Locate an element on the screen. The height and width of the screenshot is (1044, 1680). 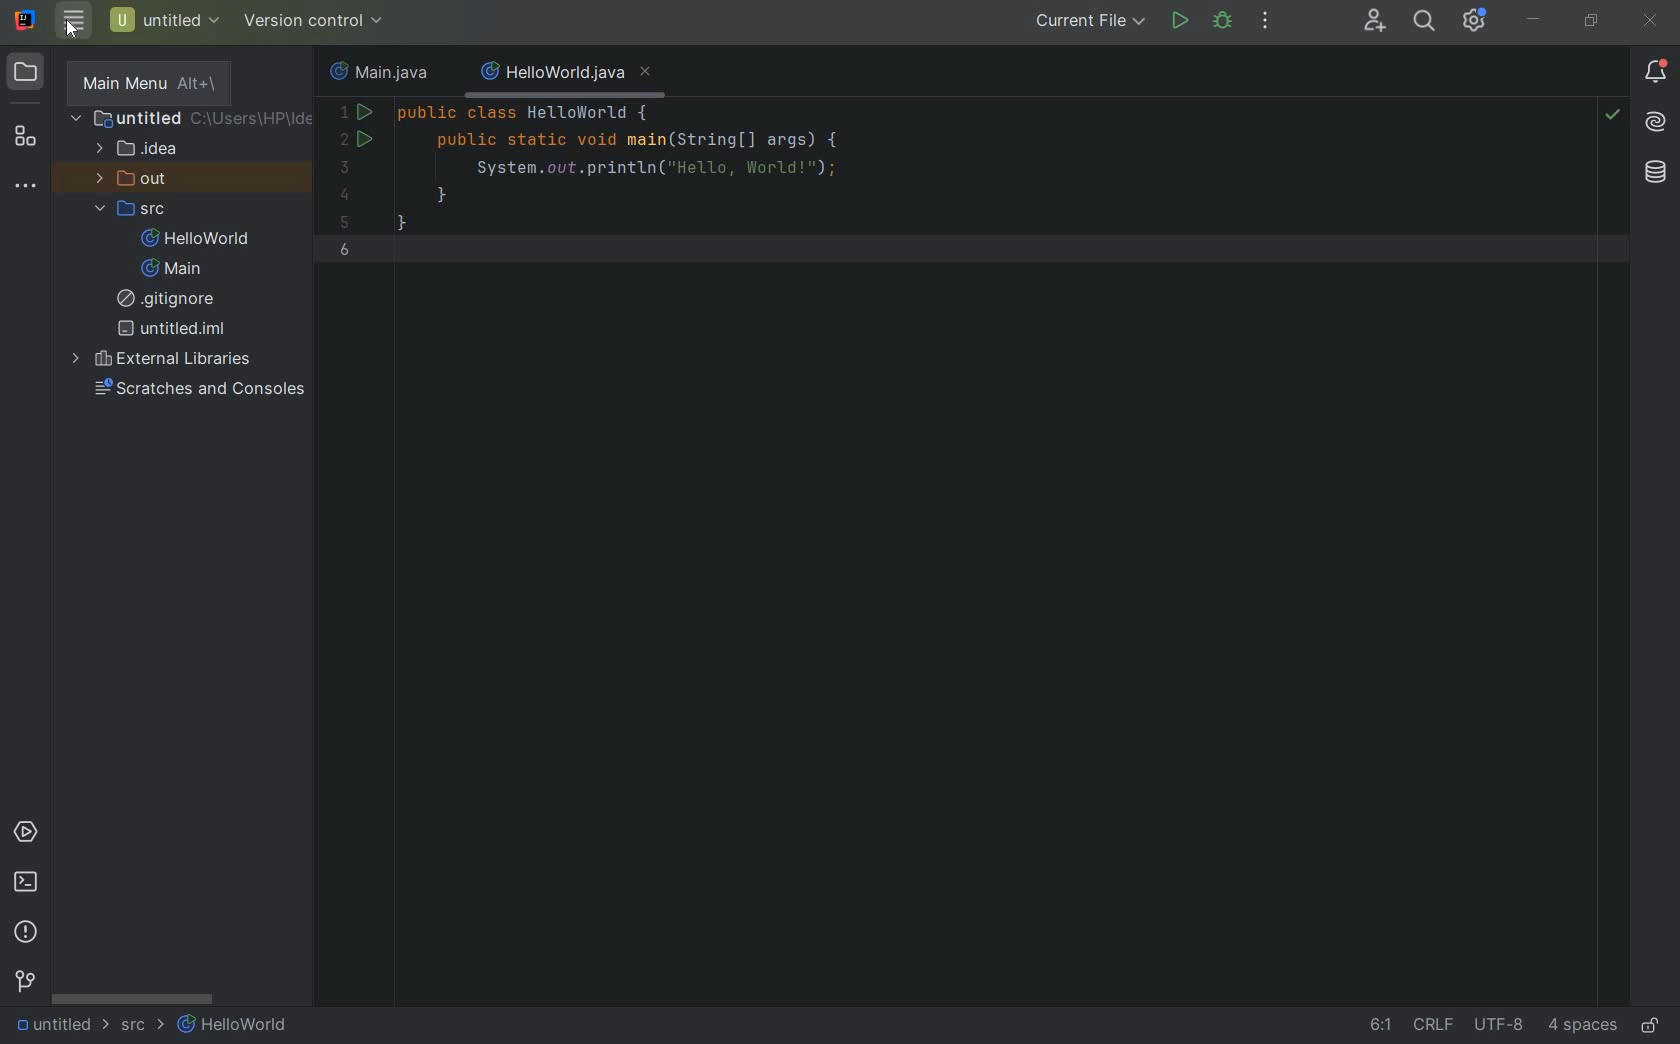
VERSION CONTROL is located at coordinates (24, 981).